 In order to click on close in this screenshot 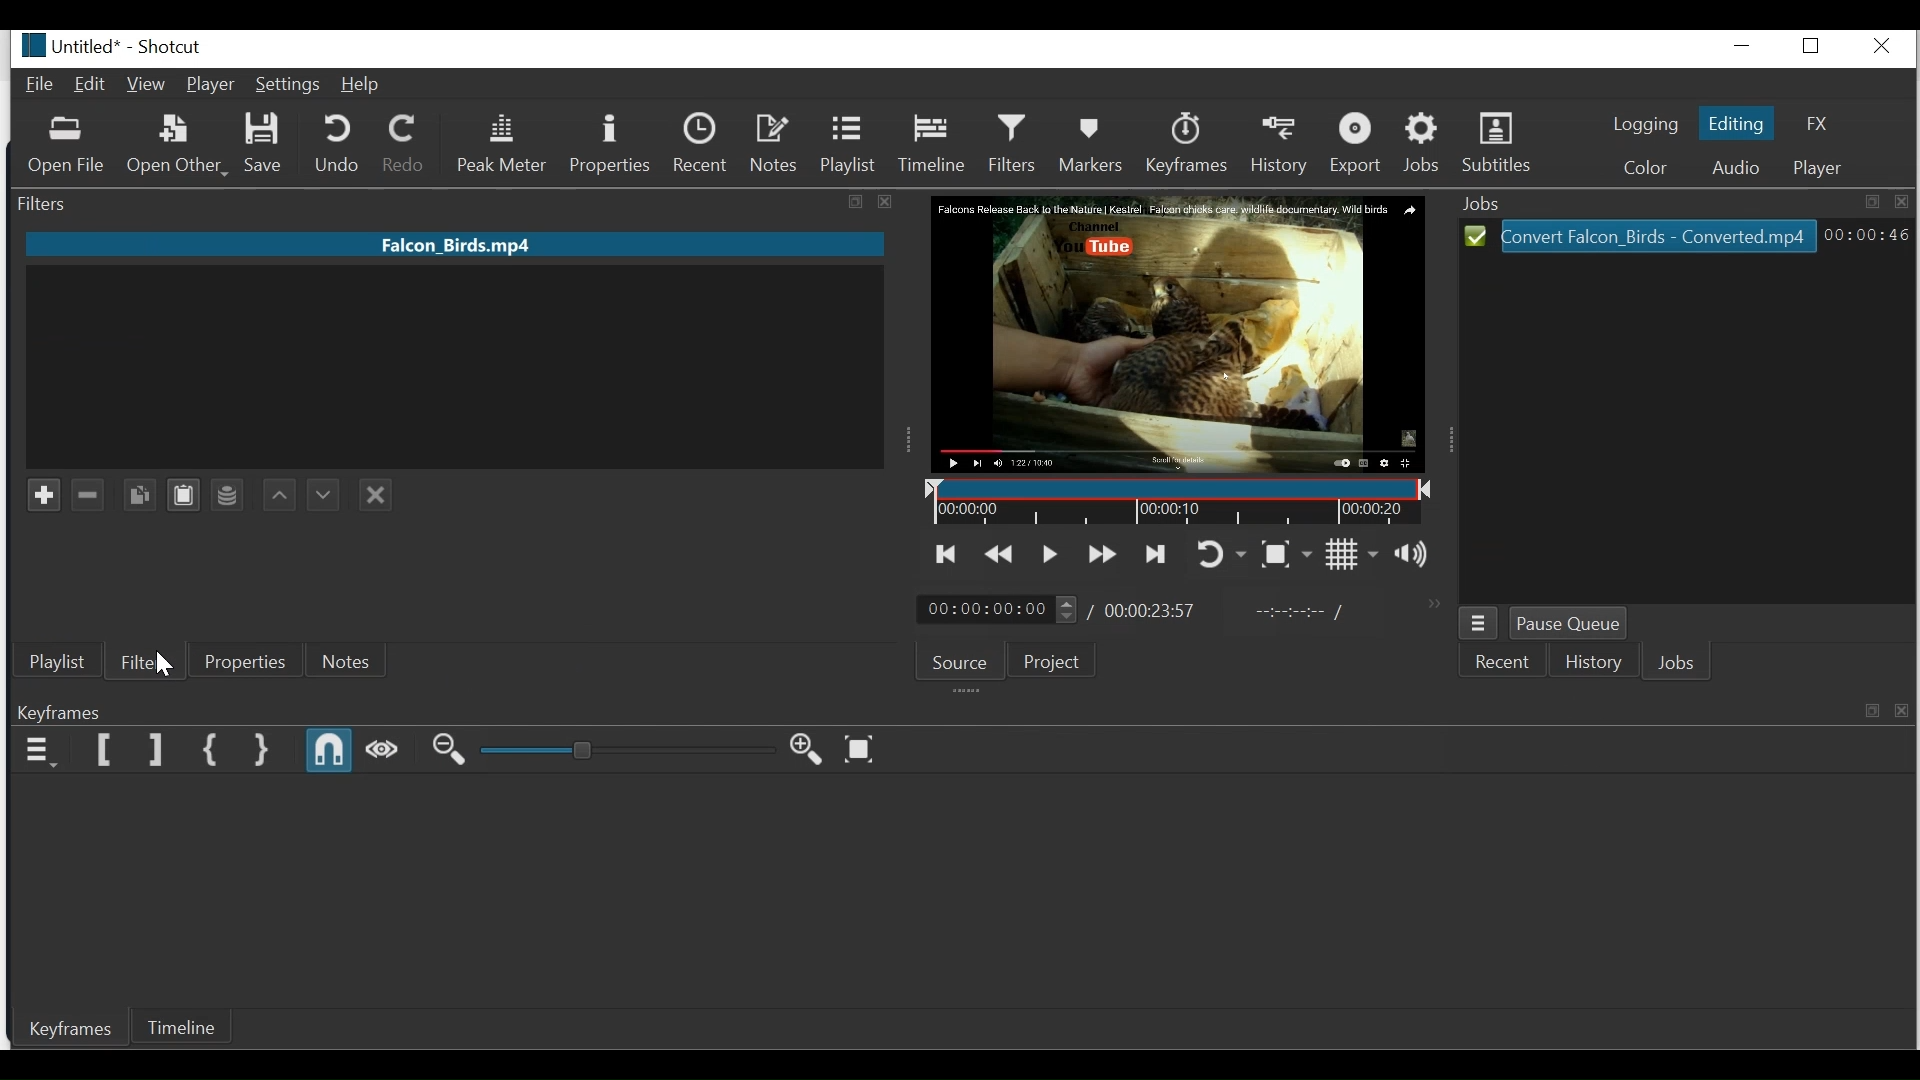, I will do `click(375, 496)`.